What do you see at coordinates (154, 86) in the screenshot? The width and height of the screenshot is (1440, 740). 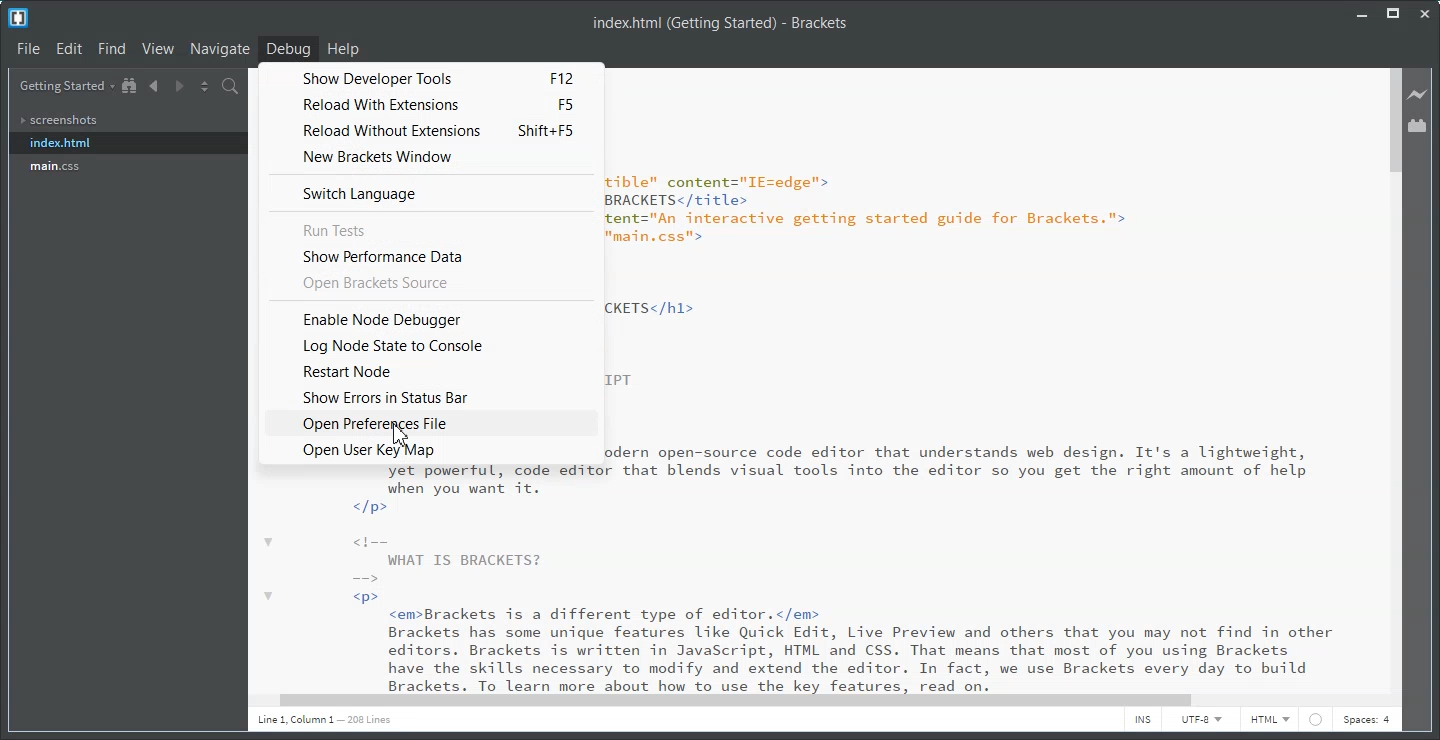 I see `Navigate Backward` at bounding box center [154, 86].